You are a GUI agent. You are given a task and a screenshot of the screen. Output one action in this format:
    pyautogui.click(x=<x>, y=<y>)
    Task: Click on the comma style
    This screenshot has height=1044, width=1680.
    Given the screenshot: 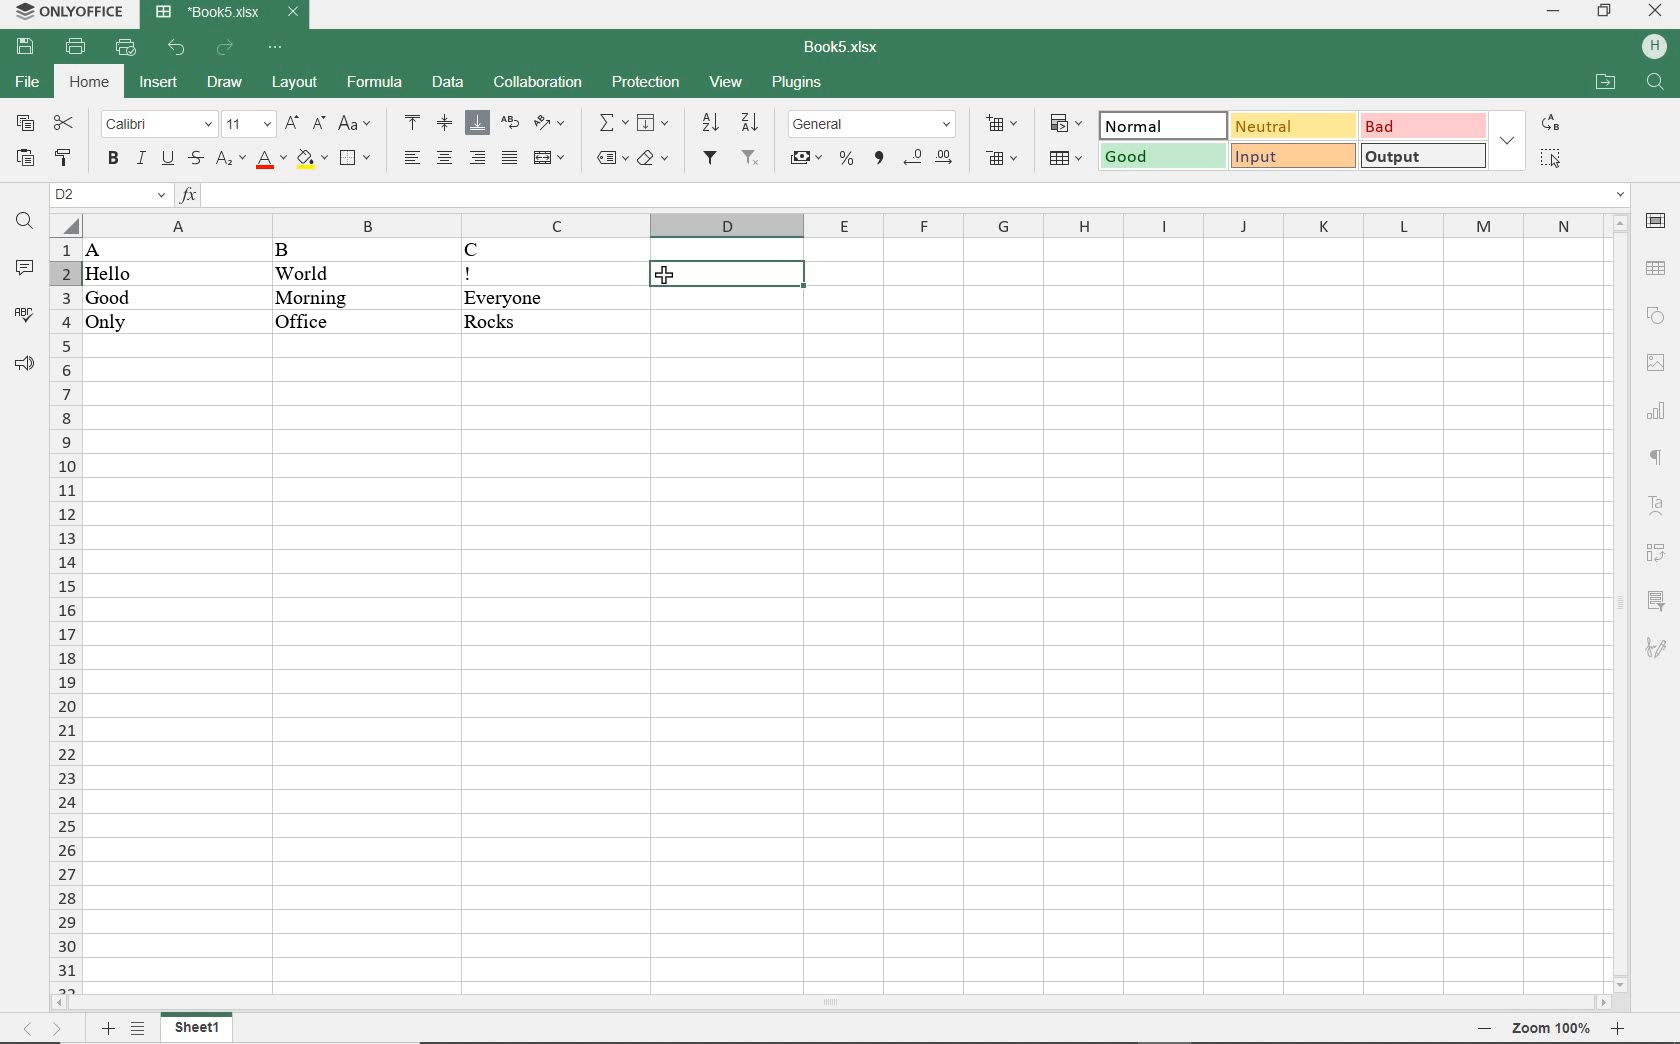 What is the action you would take?
    pyautogui.click(x=879, y=160)
    